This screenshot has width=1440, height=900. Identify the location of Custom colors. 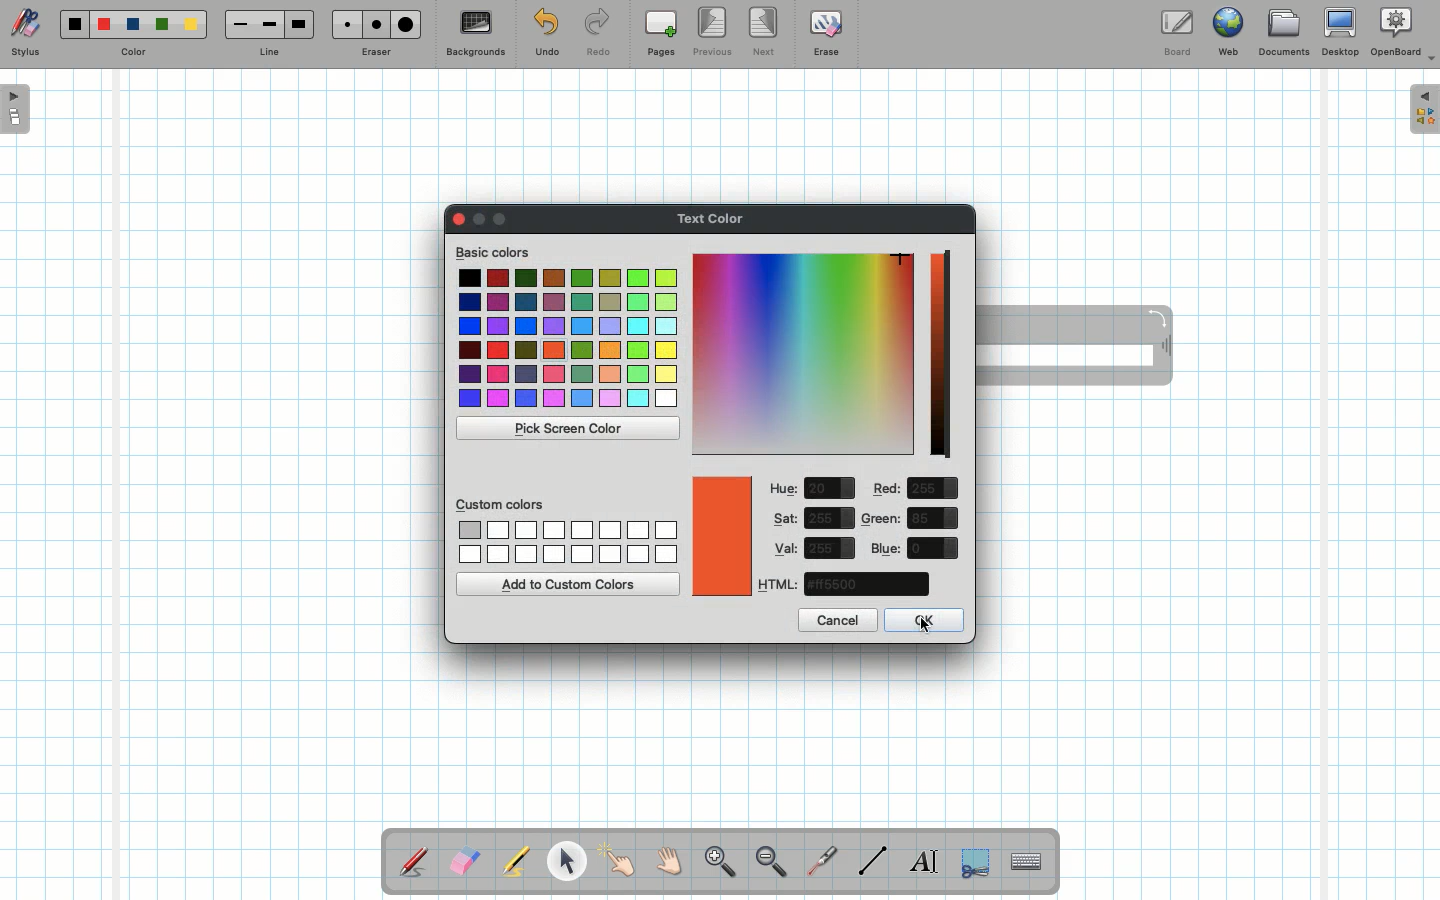
(567, 542).